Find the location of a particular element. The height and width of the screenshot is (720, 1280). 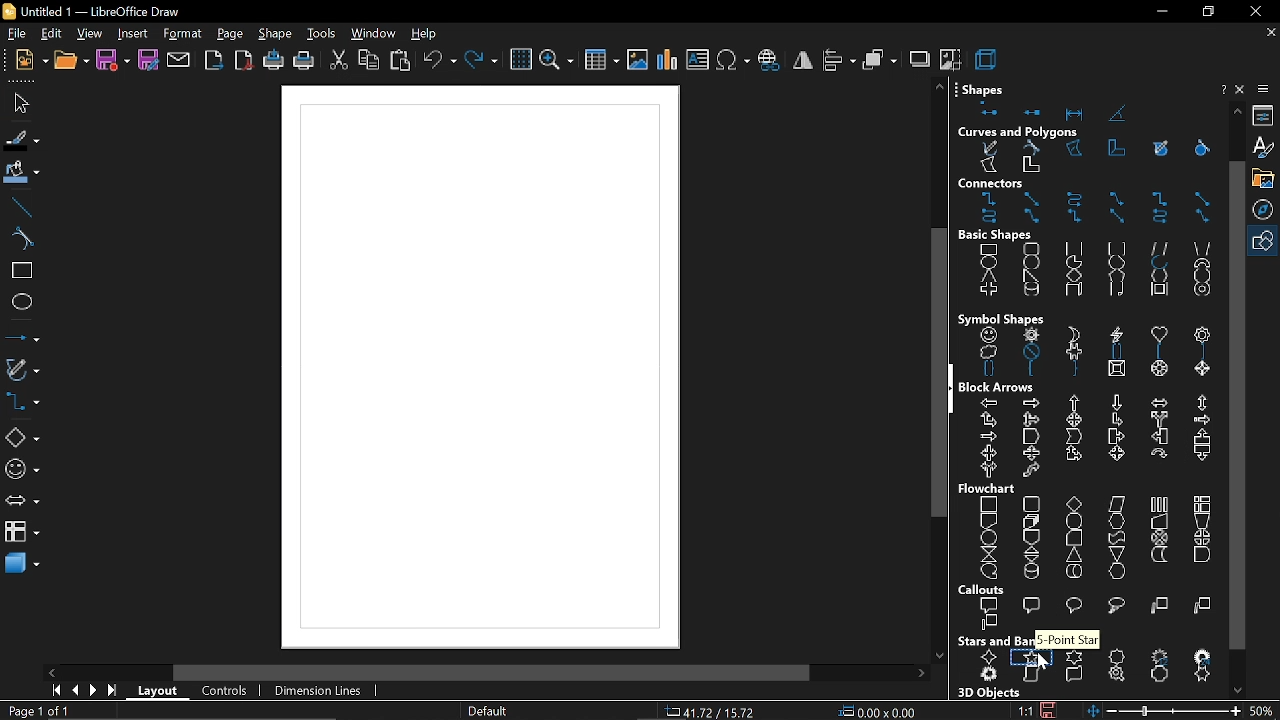

sidebar options is located at coordinates (1266, 89).